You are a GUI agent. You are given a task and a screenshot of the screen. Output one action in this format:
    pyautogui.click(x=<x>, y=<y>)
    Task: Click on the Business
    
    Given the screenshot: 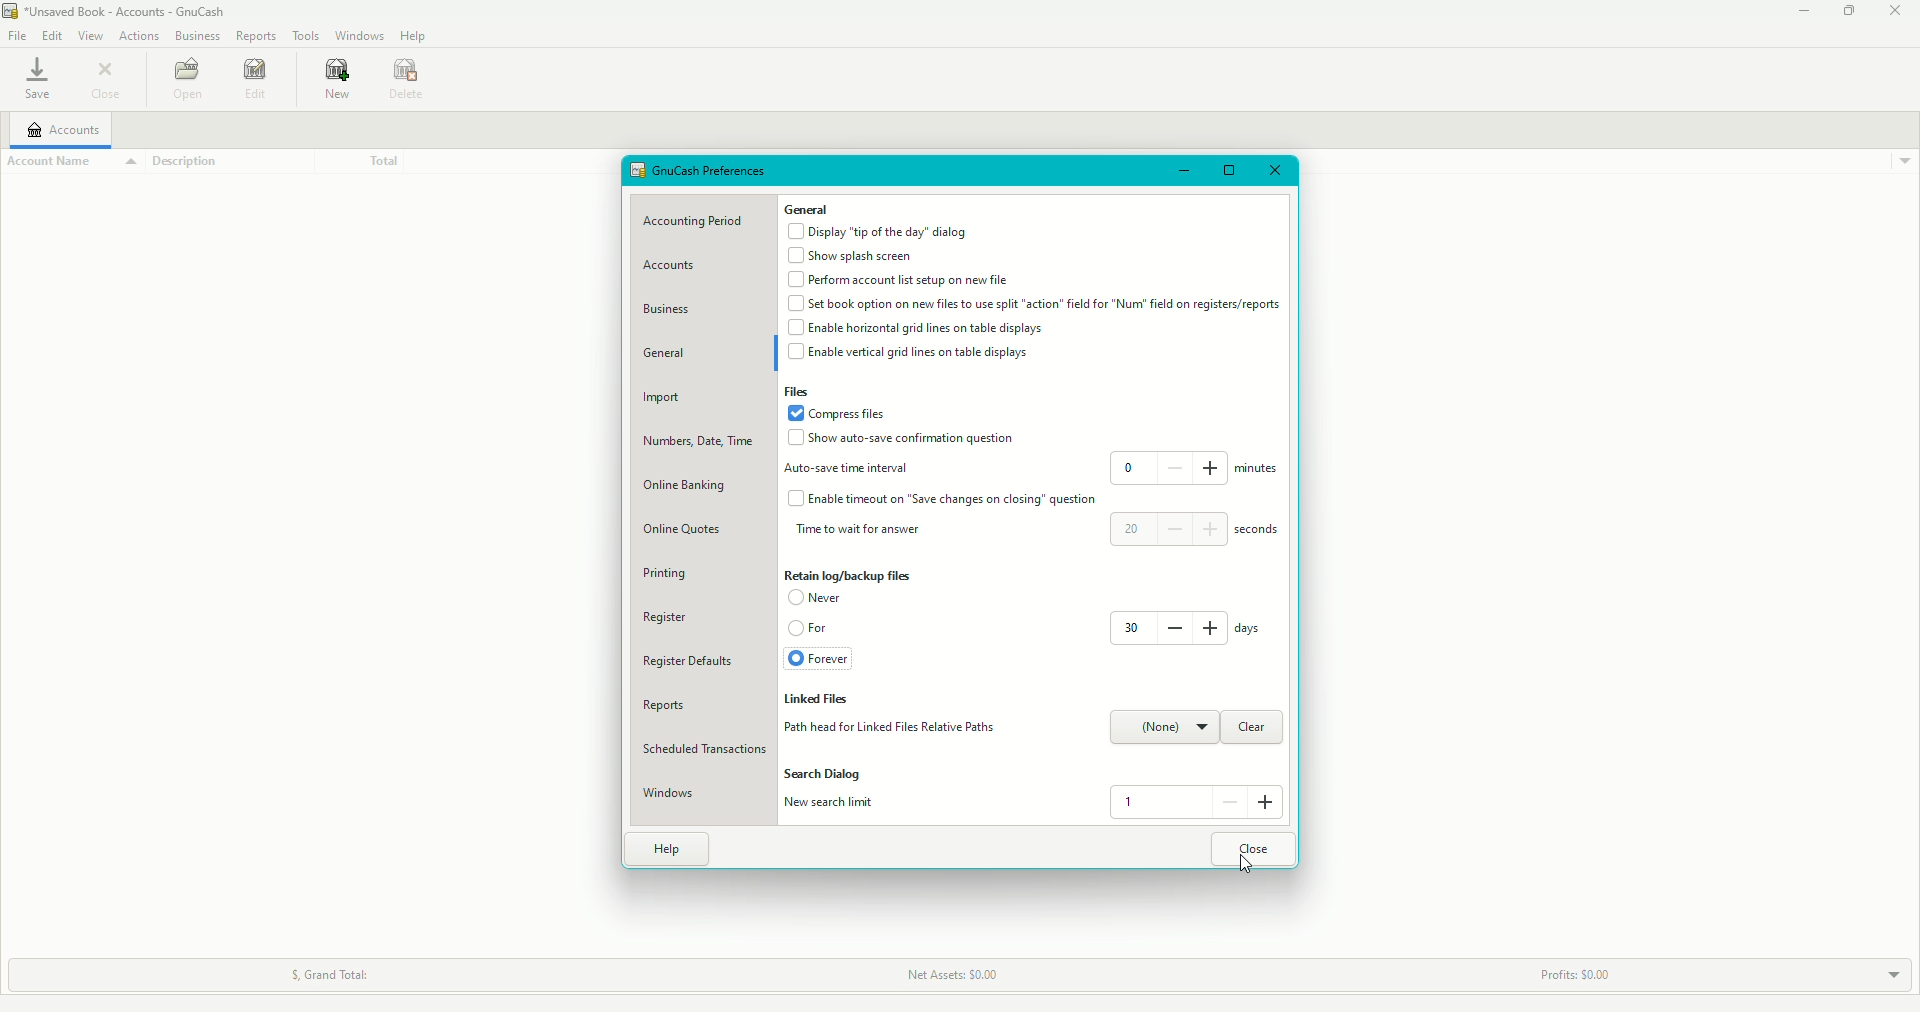 What is the action you would take?
    pyautogui.click(x=669, y=307)
    